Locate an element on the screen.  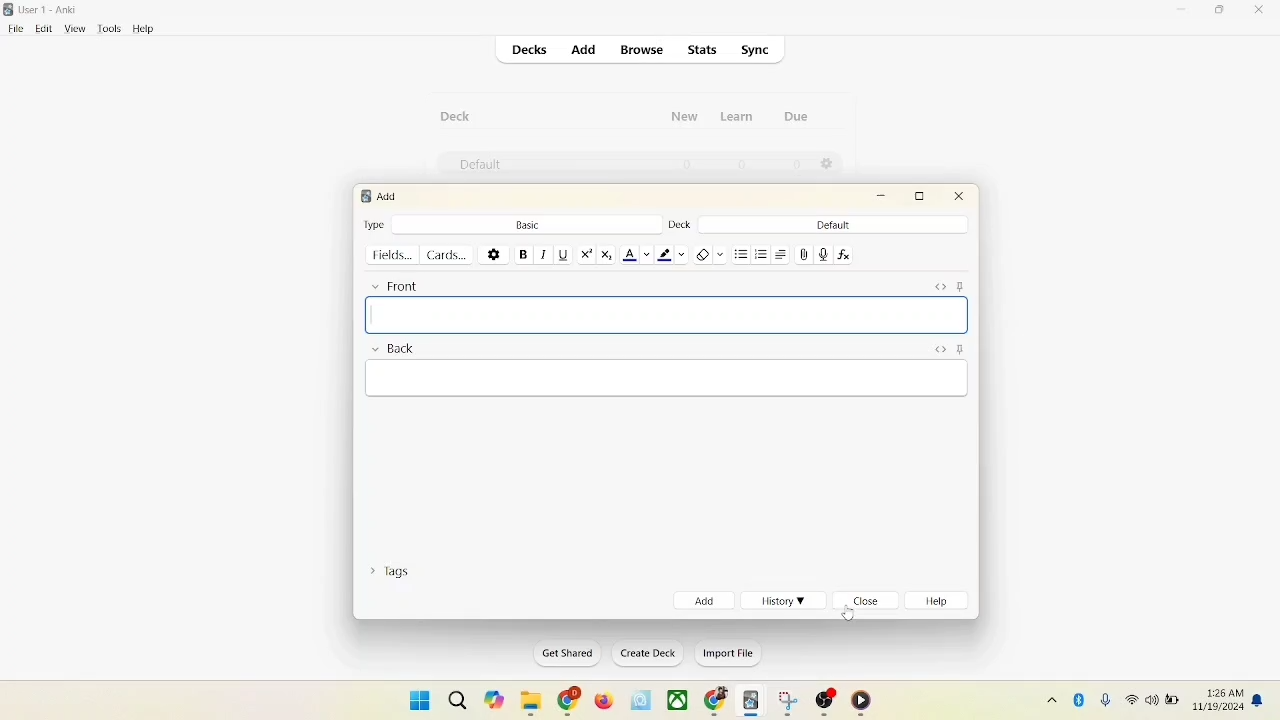
text highlight color is located at coordinates (670, 254).